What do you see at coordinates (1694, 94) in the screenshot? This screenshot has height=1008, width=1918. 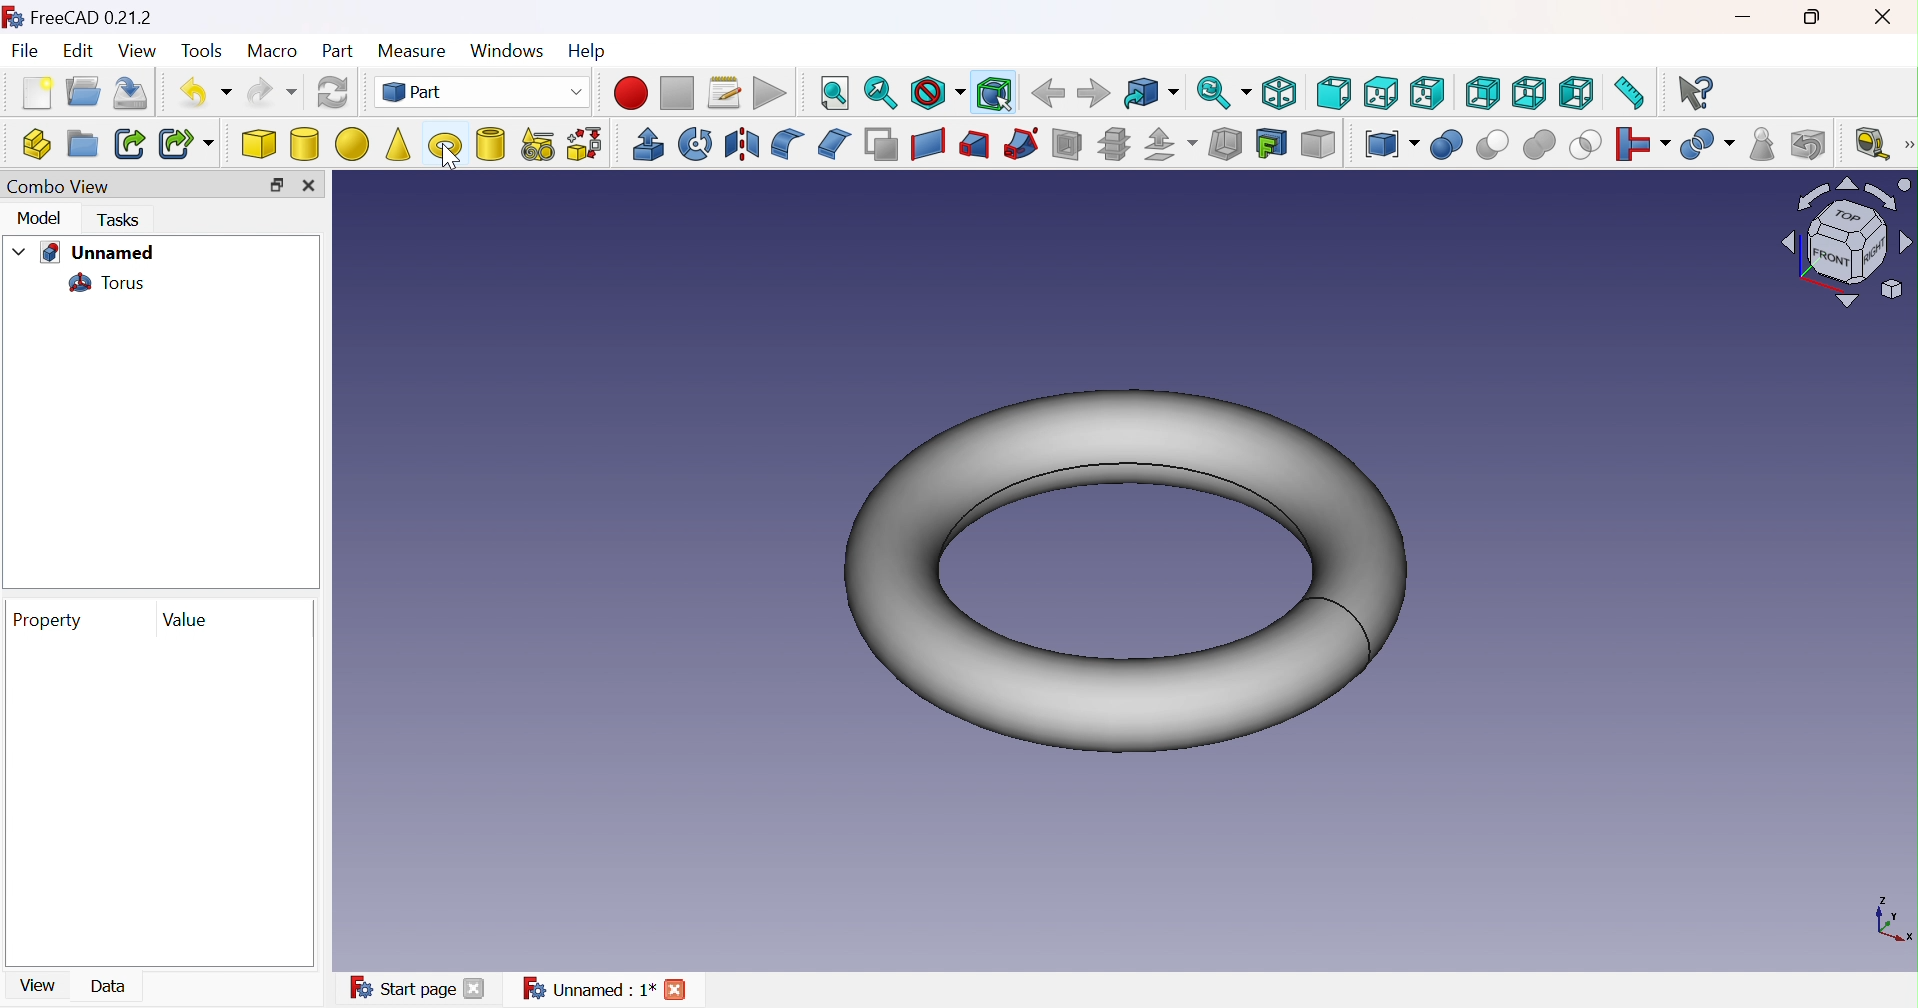 I see `What's this?` at bounding box center [1694, 94].